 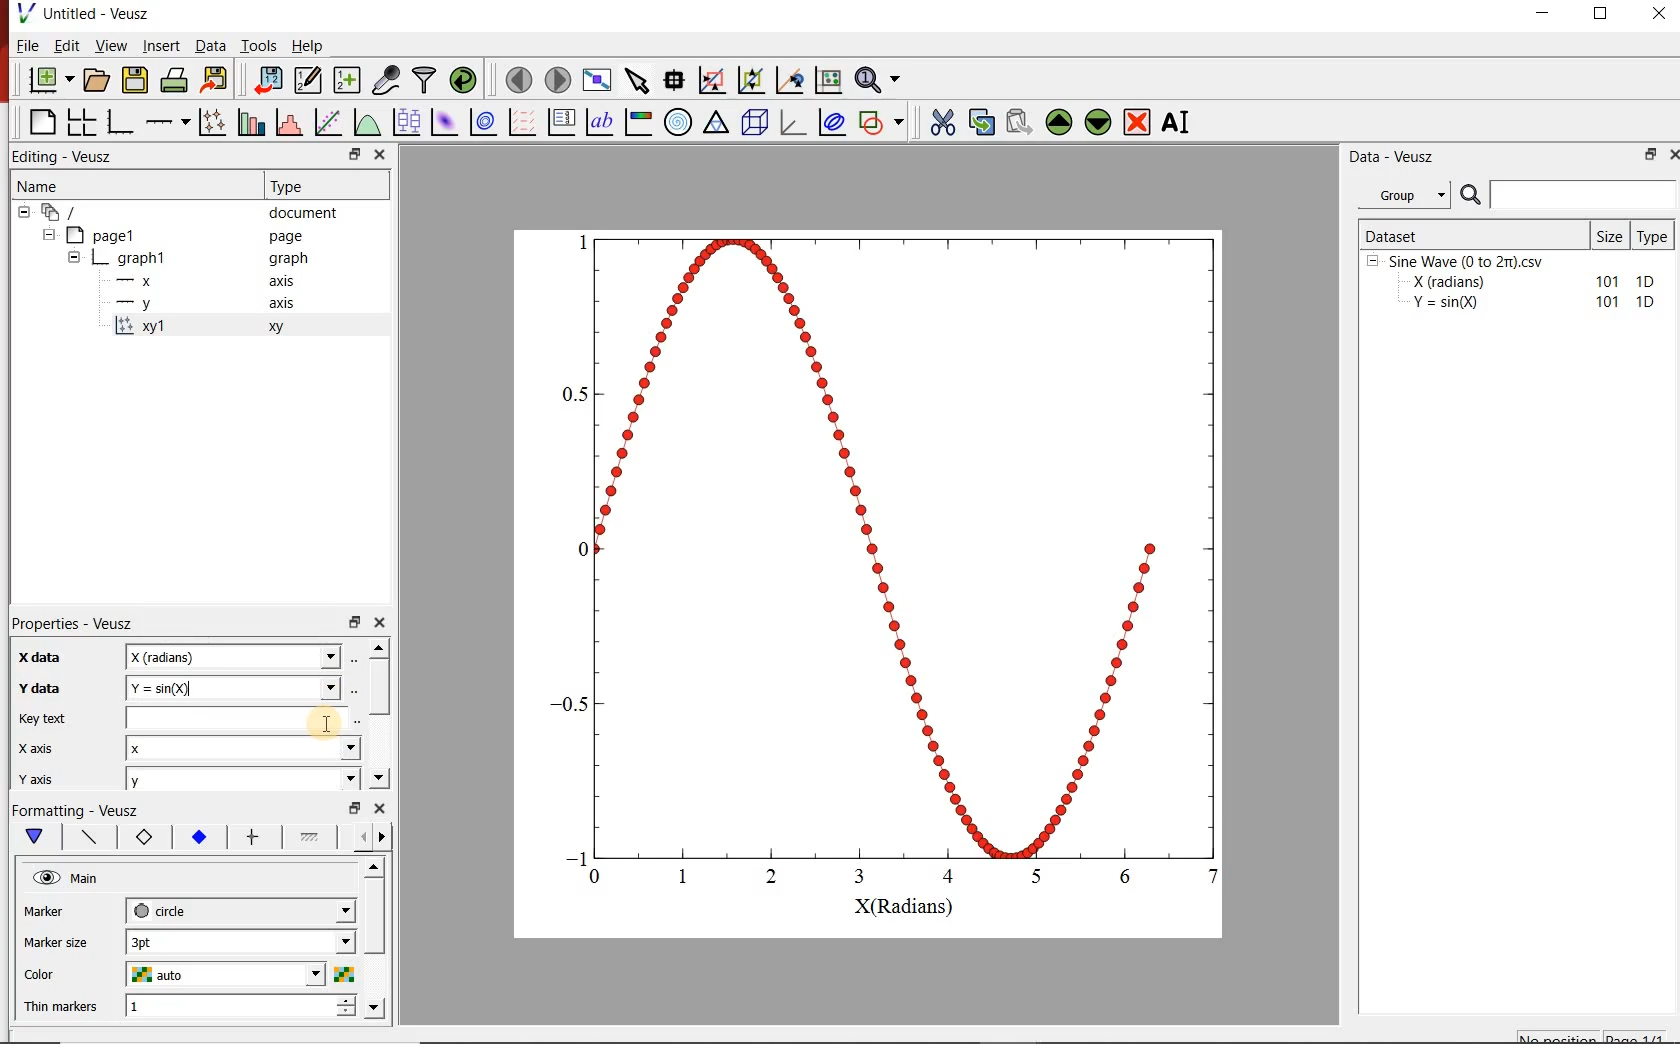 What do you see at coordinates (1661, 13) in the screenshot?
I see `Close` at bounding box center [1661, 13].